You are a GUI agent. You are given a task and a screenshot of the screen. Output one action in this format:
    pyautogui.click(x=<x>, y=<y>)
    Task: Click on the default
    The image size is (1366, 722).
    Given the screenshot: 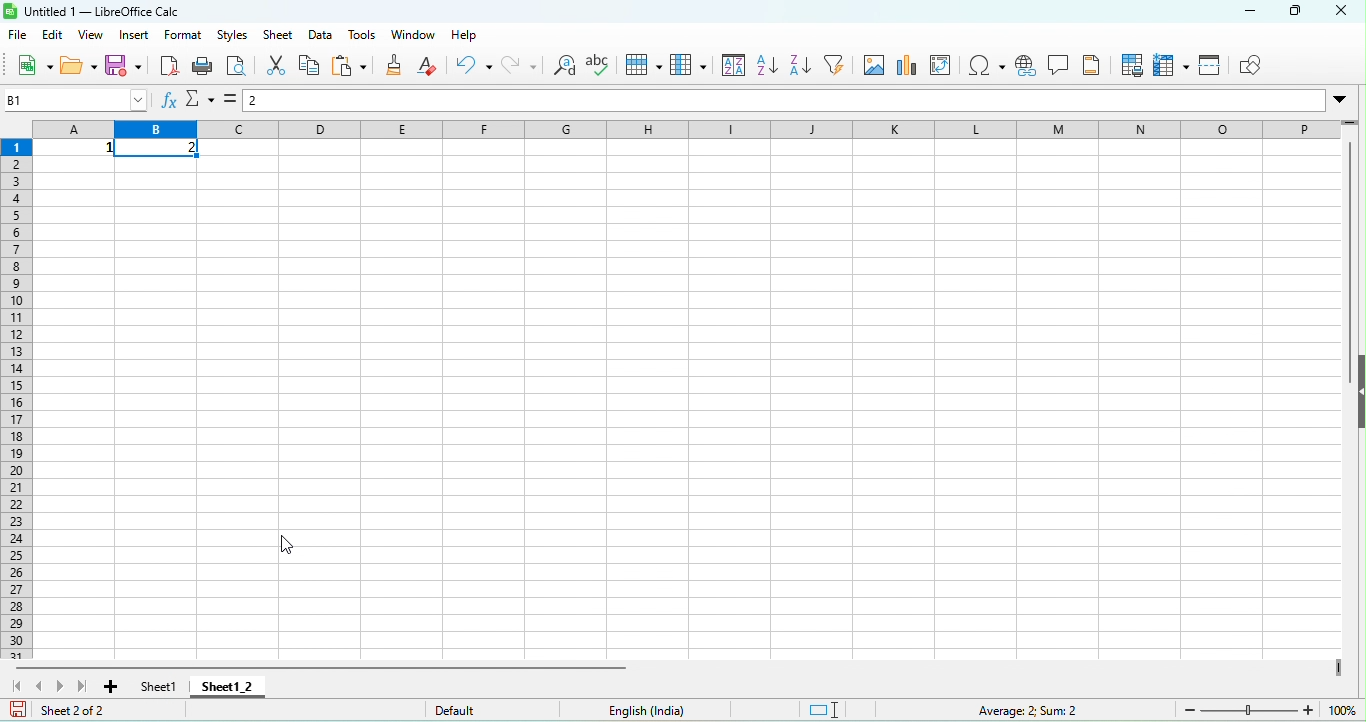 What is the action you would take?
    pyautogui.click(x=491, y=709)
    